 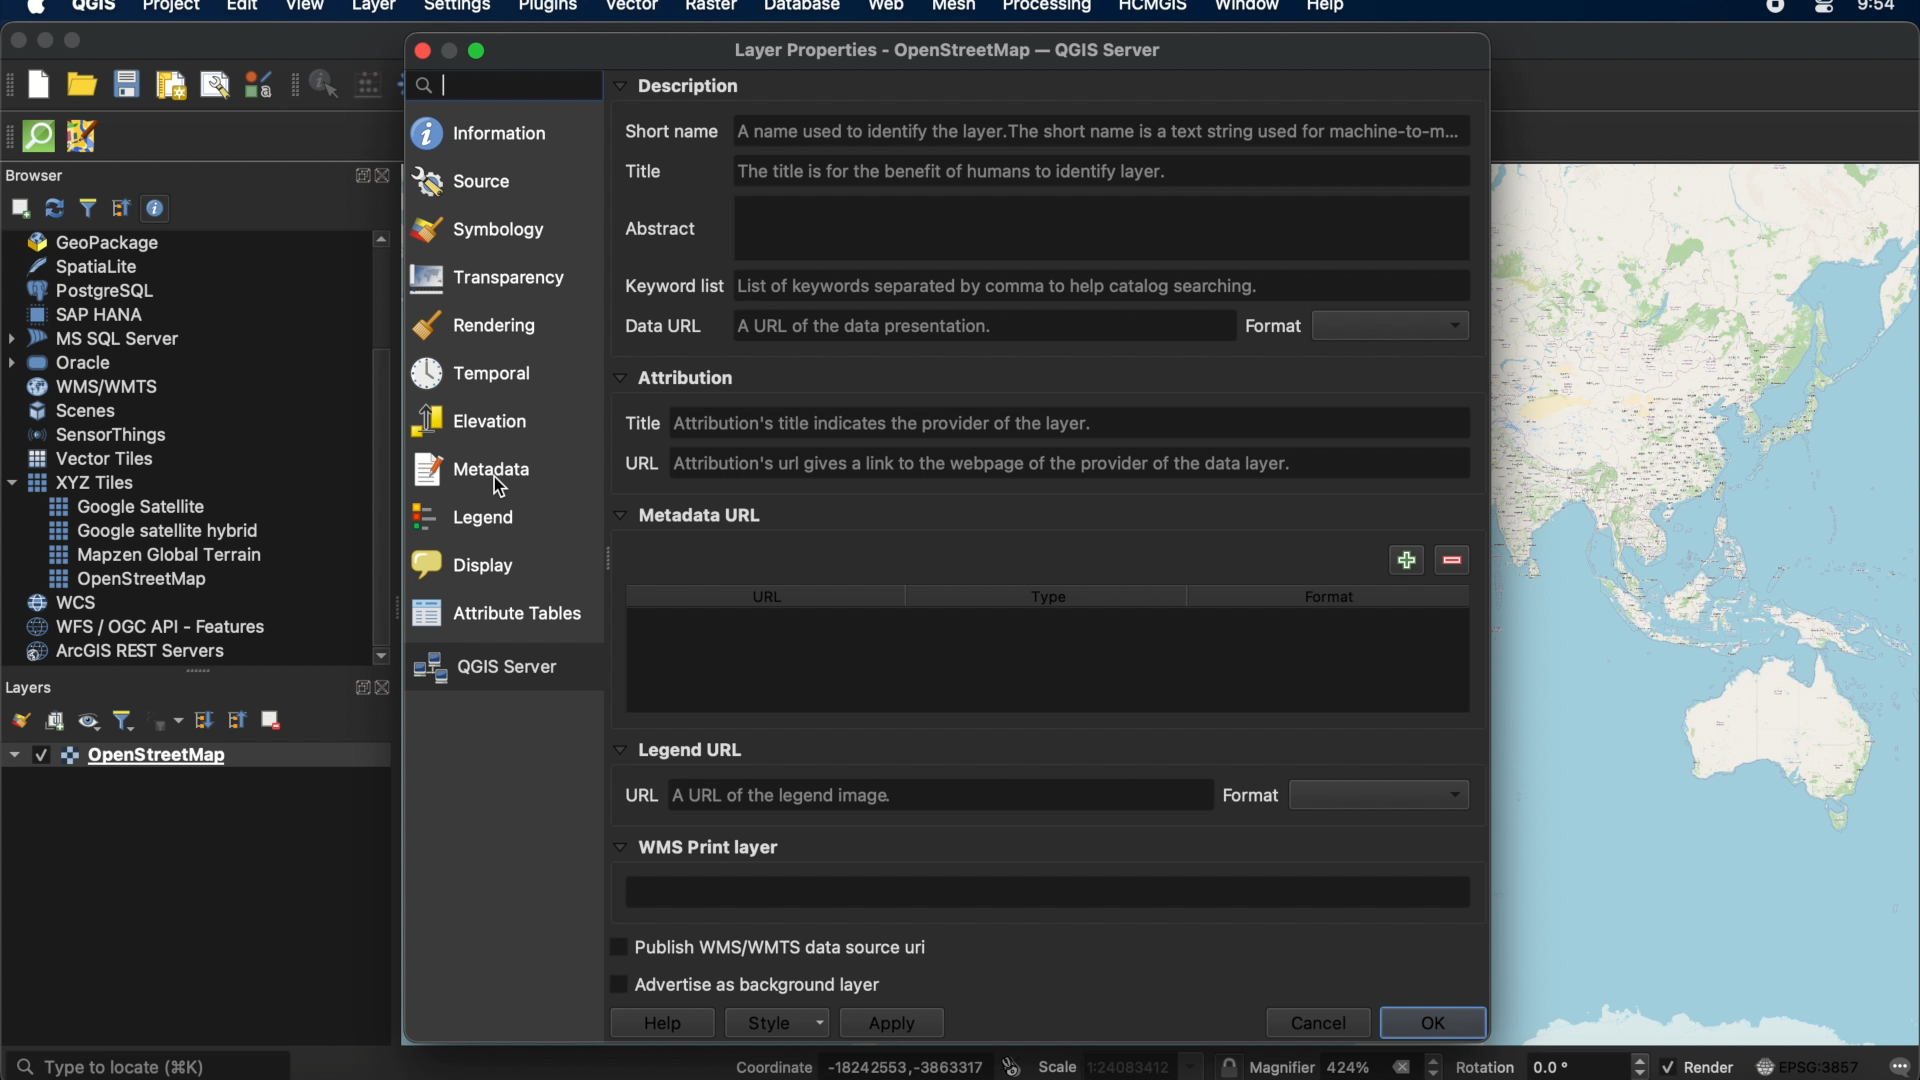 What do you see at coordinates (1327, 8) in the screenshot?
I see `help` at bounding box center [1327, 8].